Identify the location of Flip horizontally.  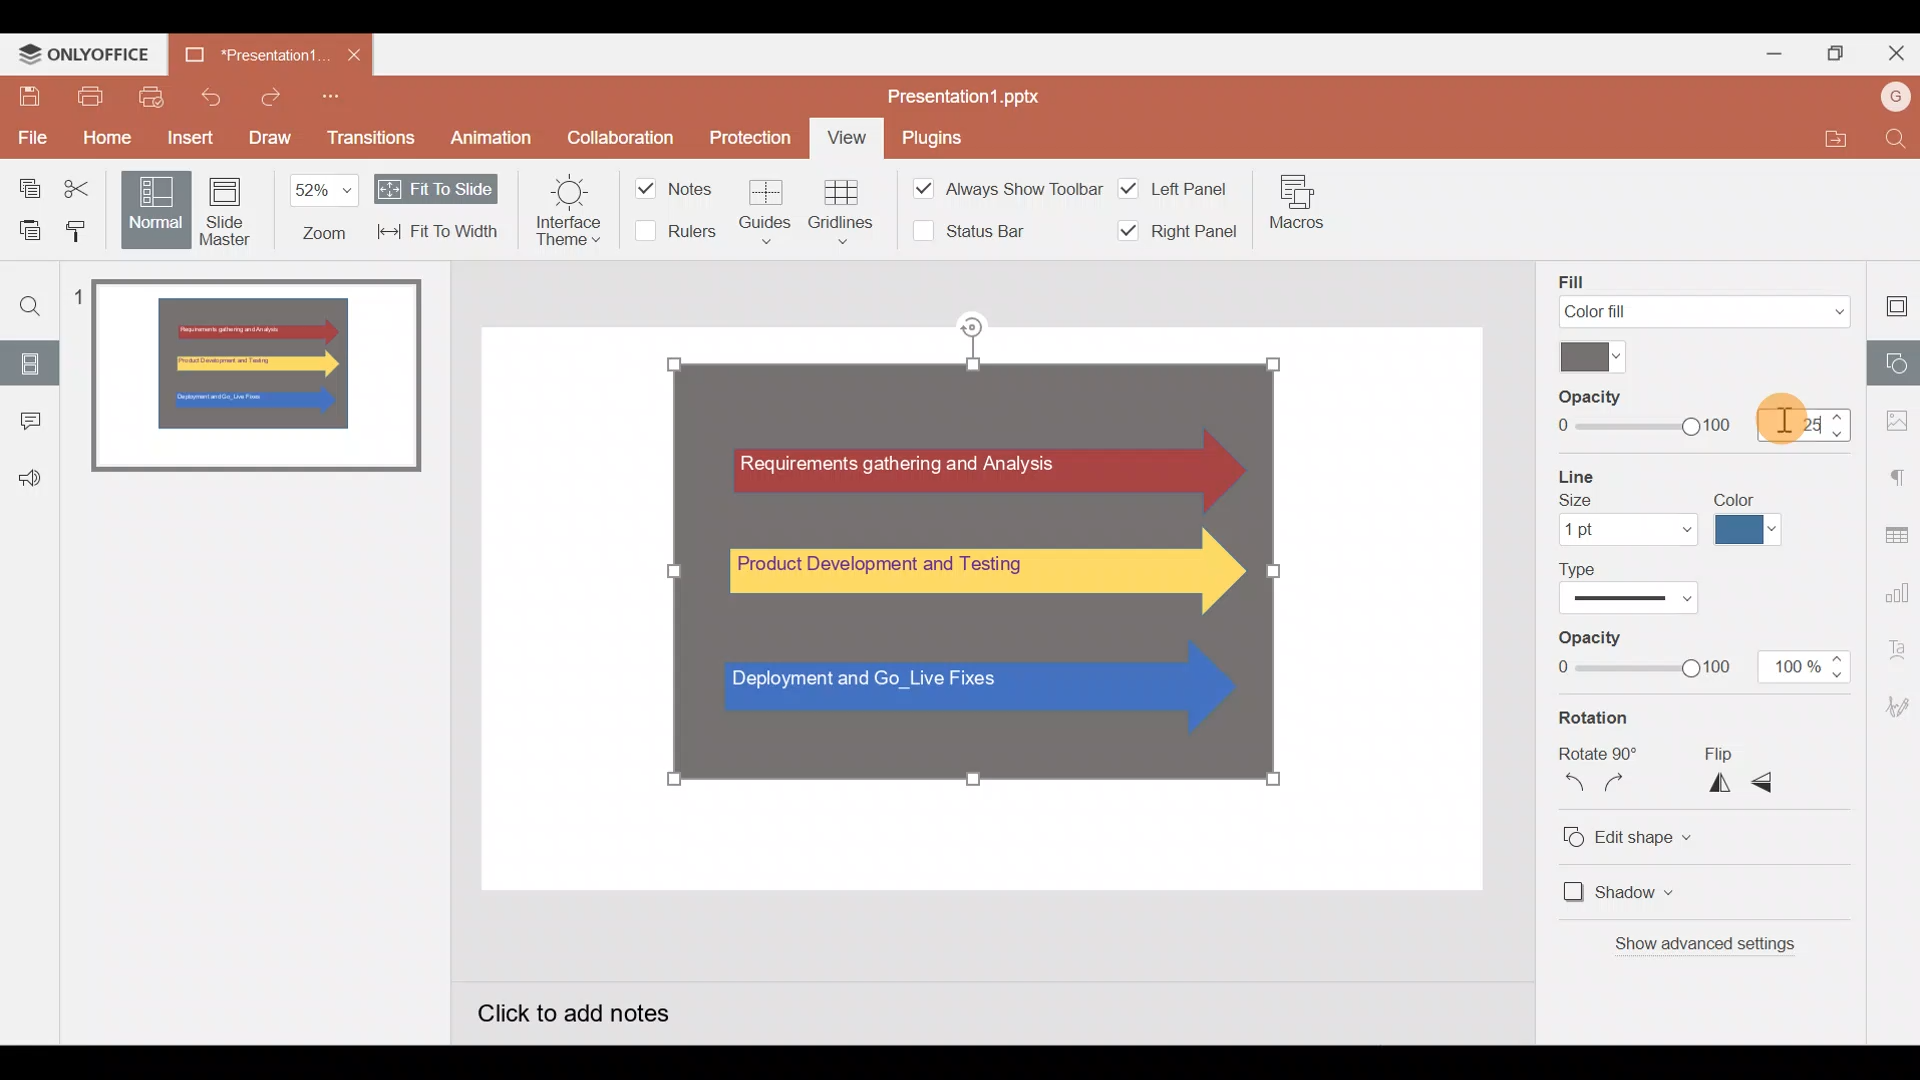
(1712, 783).